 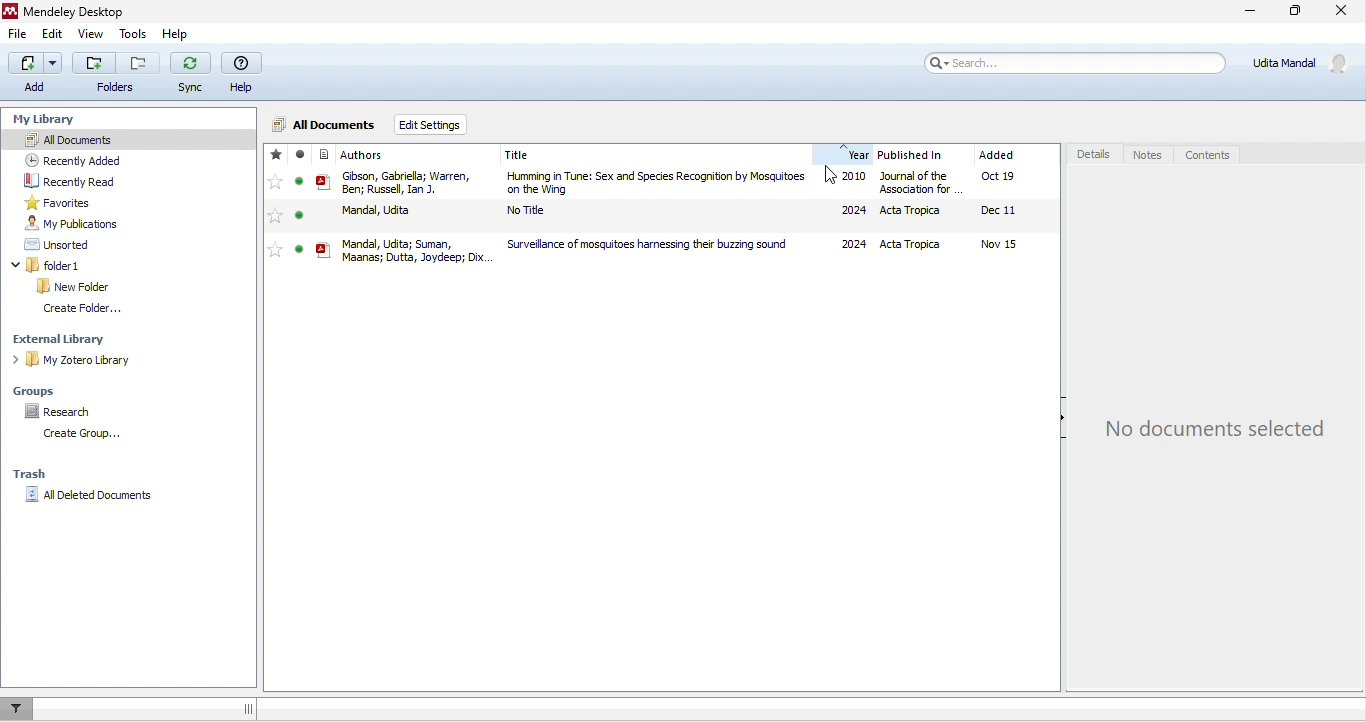 I want to click on filter, so click(x=19, y=709).